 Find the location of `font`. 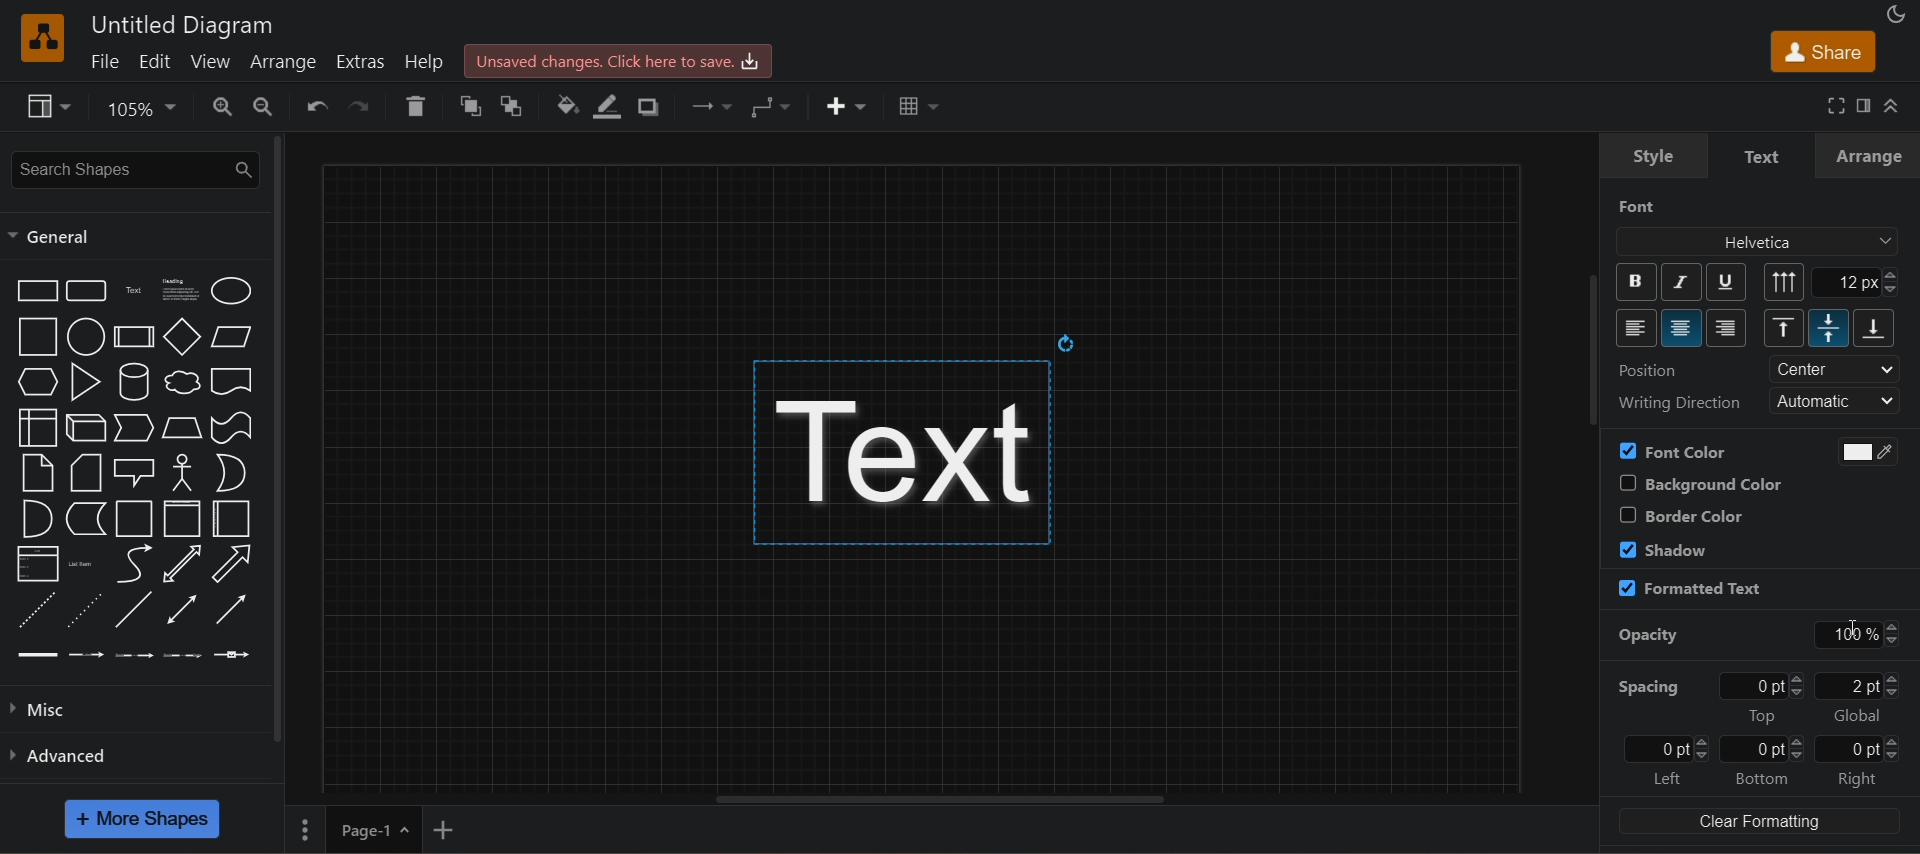

font is located at coordinates (1638, 206).